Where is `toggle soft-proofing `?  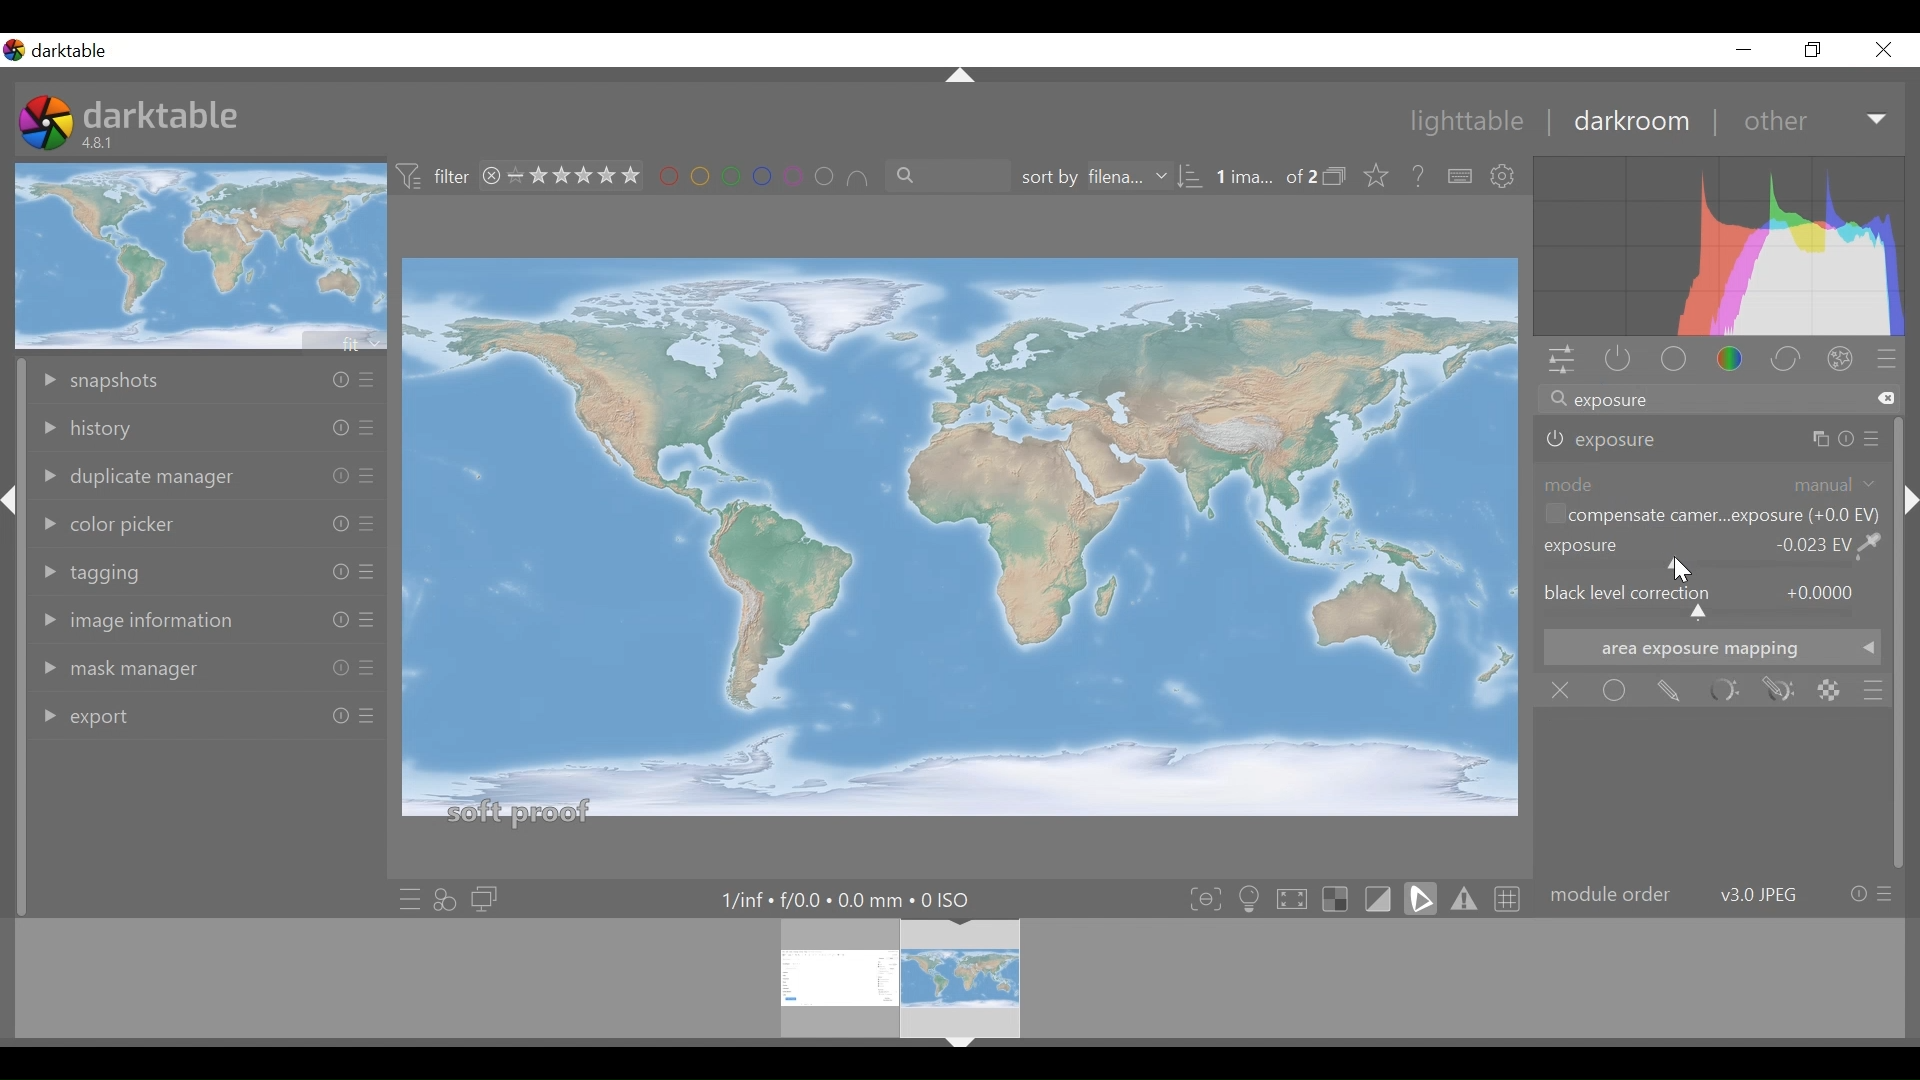
toggle soft-proofing  is located at coordinates (1421, 898).